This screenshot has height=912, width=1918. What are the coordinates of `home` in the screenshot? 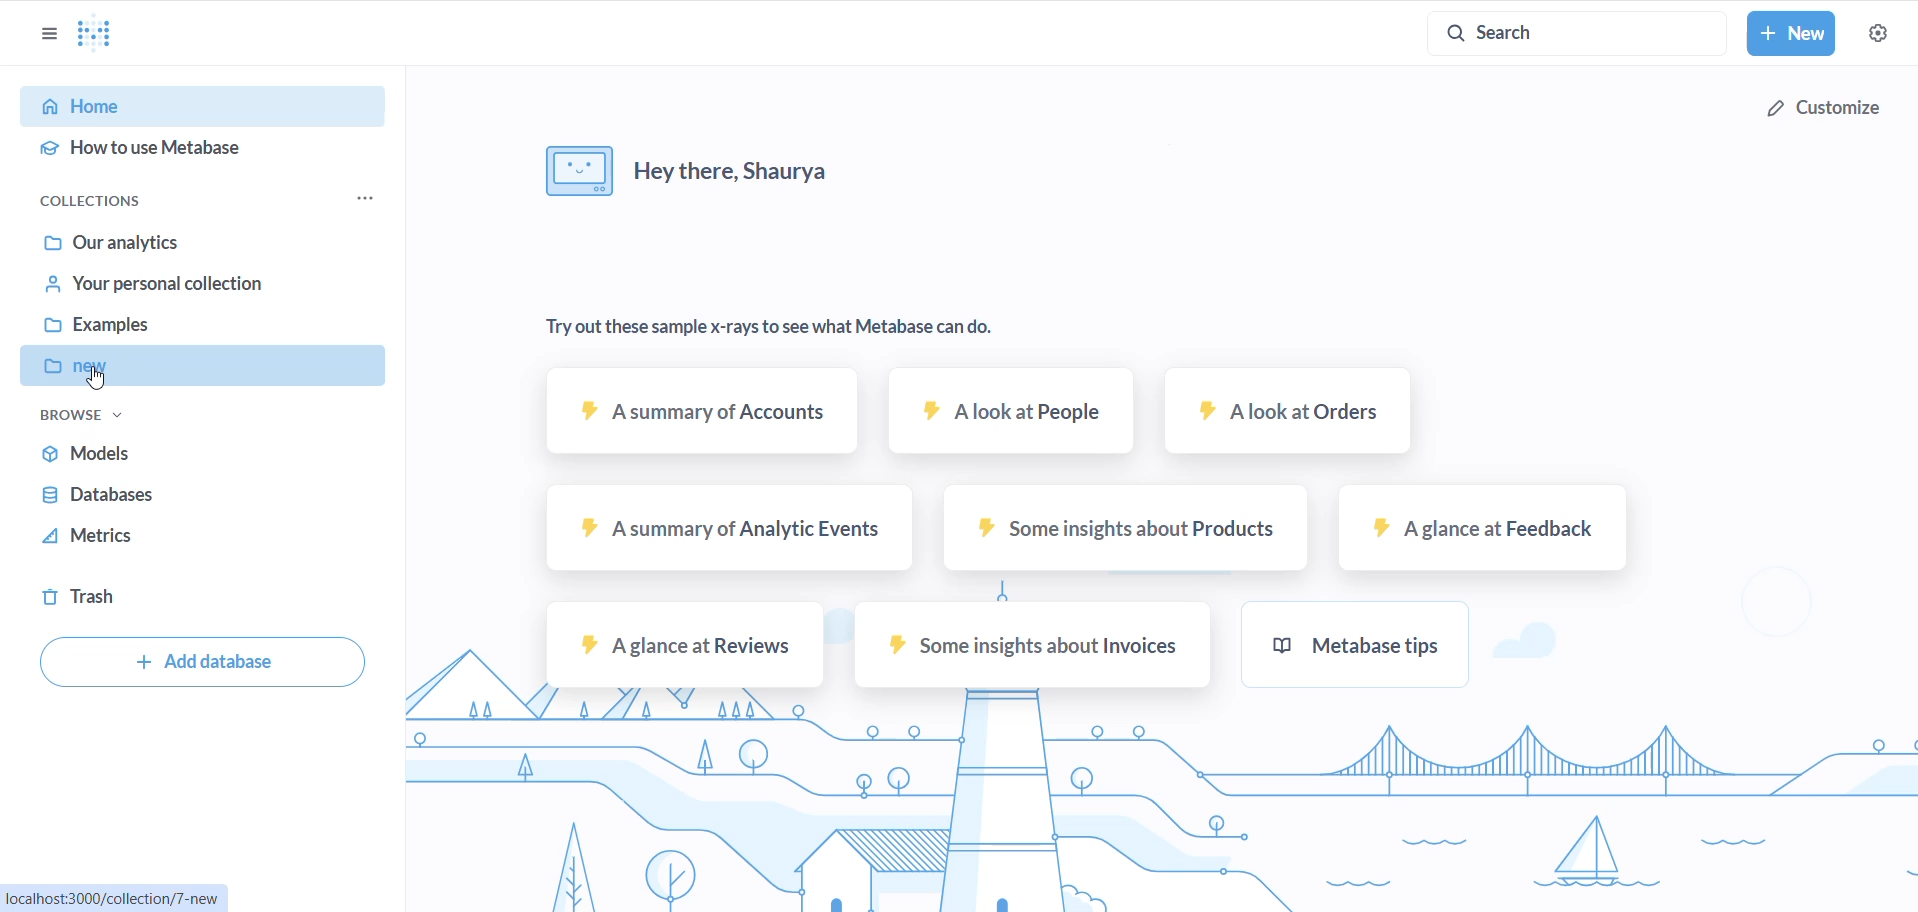 It's located at (194, 108).